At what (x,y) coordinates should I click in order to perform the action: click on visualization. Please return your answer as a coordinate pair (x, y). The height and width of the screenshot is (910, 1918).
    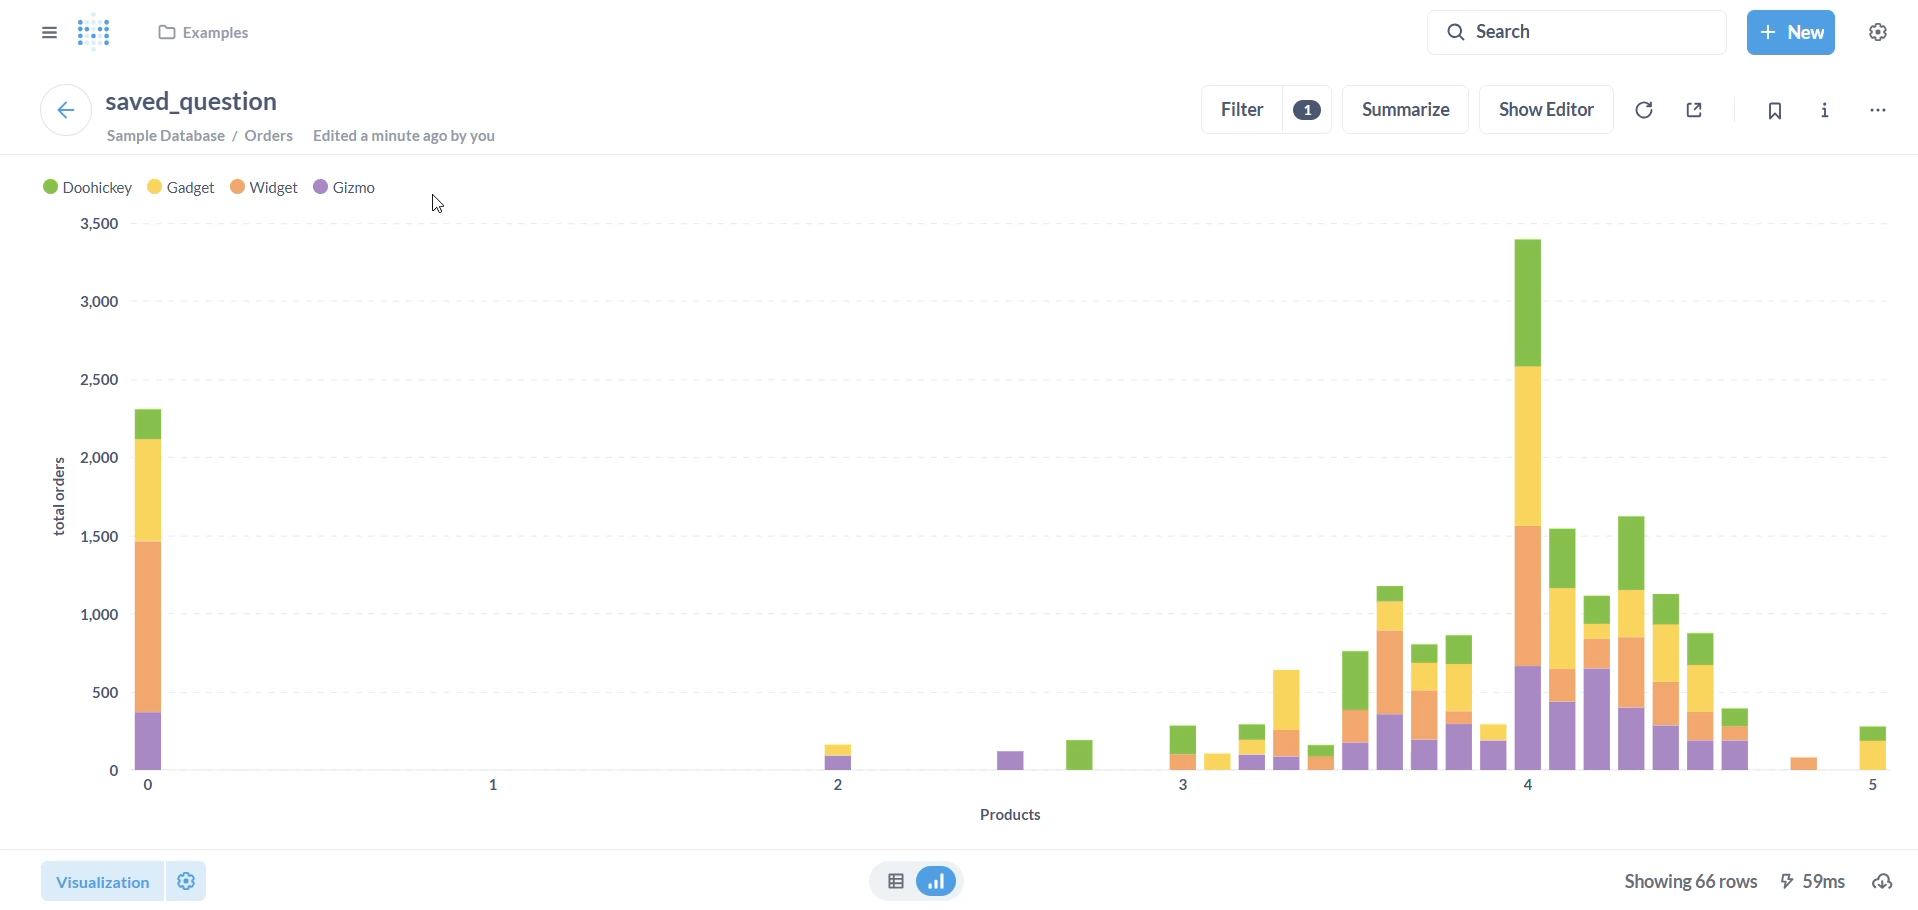
    Looking at the image, I should click on (130, 881).